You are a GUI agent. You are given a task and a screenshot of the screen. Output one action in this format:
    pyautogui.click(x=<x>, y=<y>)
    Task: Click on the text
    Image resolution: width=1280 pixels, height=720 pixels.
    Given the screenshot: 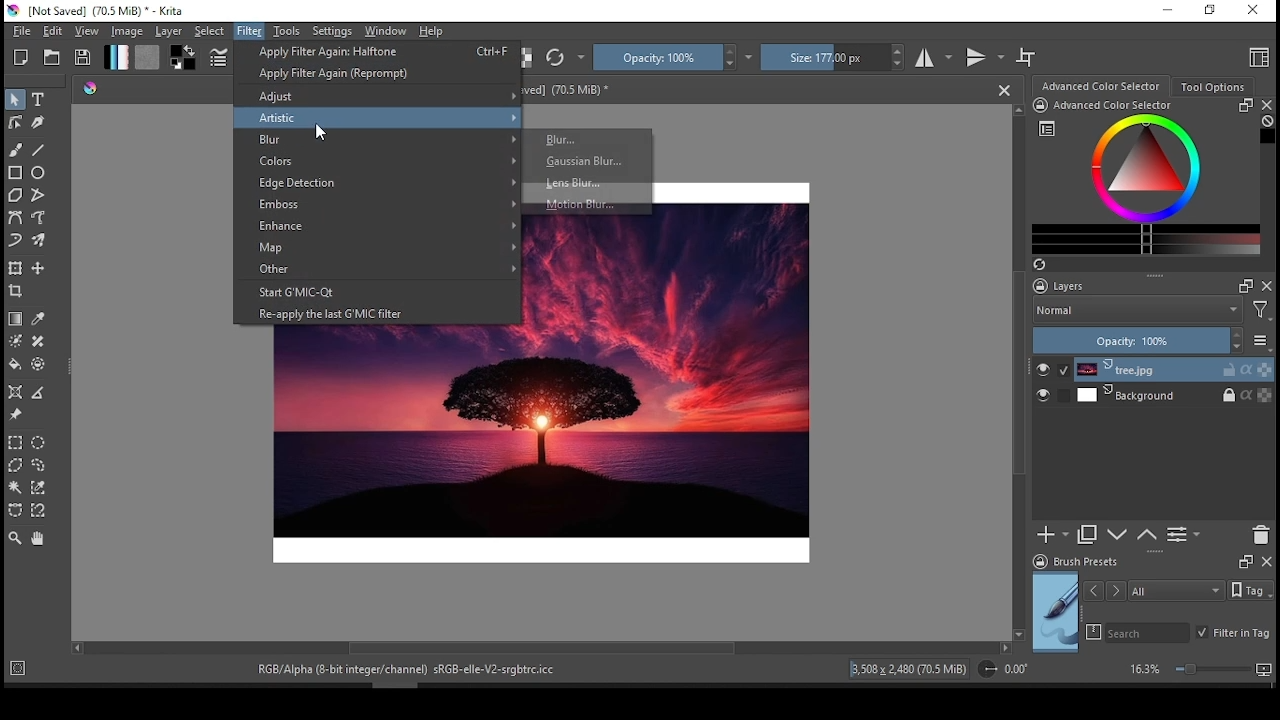 What is the action you would take?
    pyautogui.click(x=414, y=669)
    